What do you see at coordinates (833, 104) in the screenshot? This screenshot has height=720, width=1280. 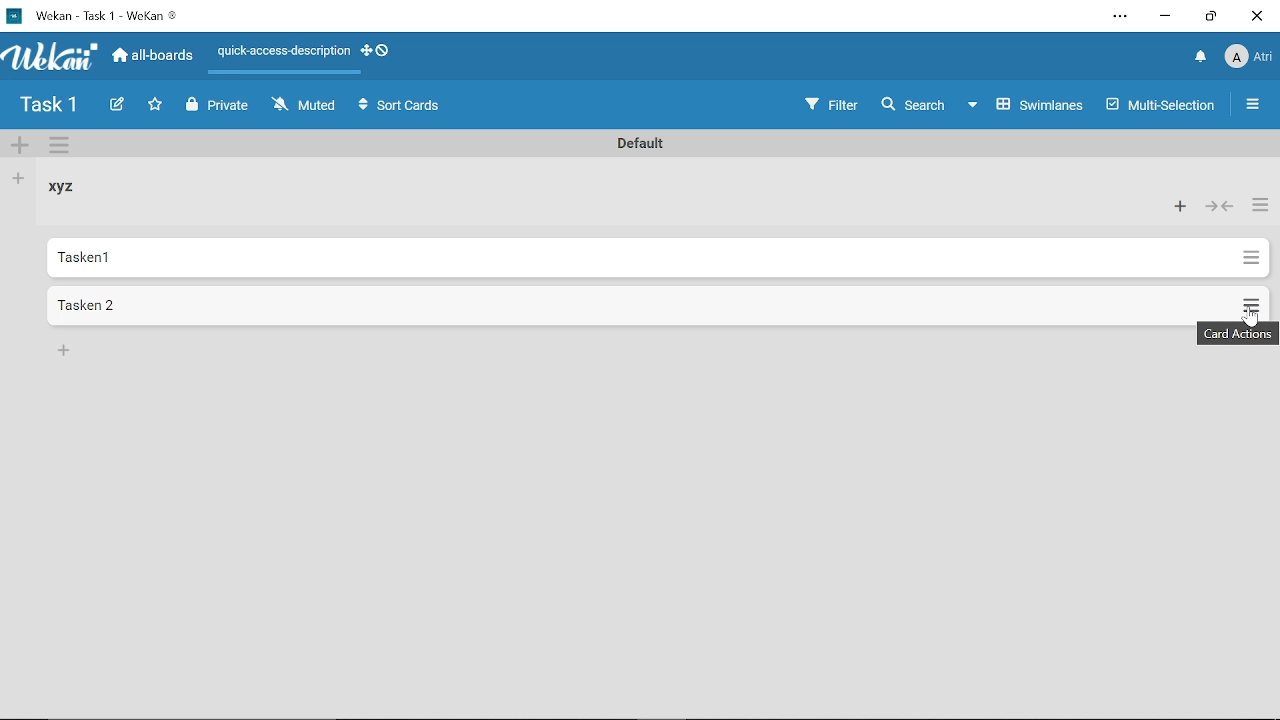 I see `Filter` at bounding box center [833, 104].